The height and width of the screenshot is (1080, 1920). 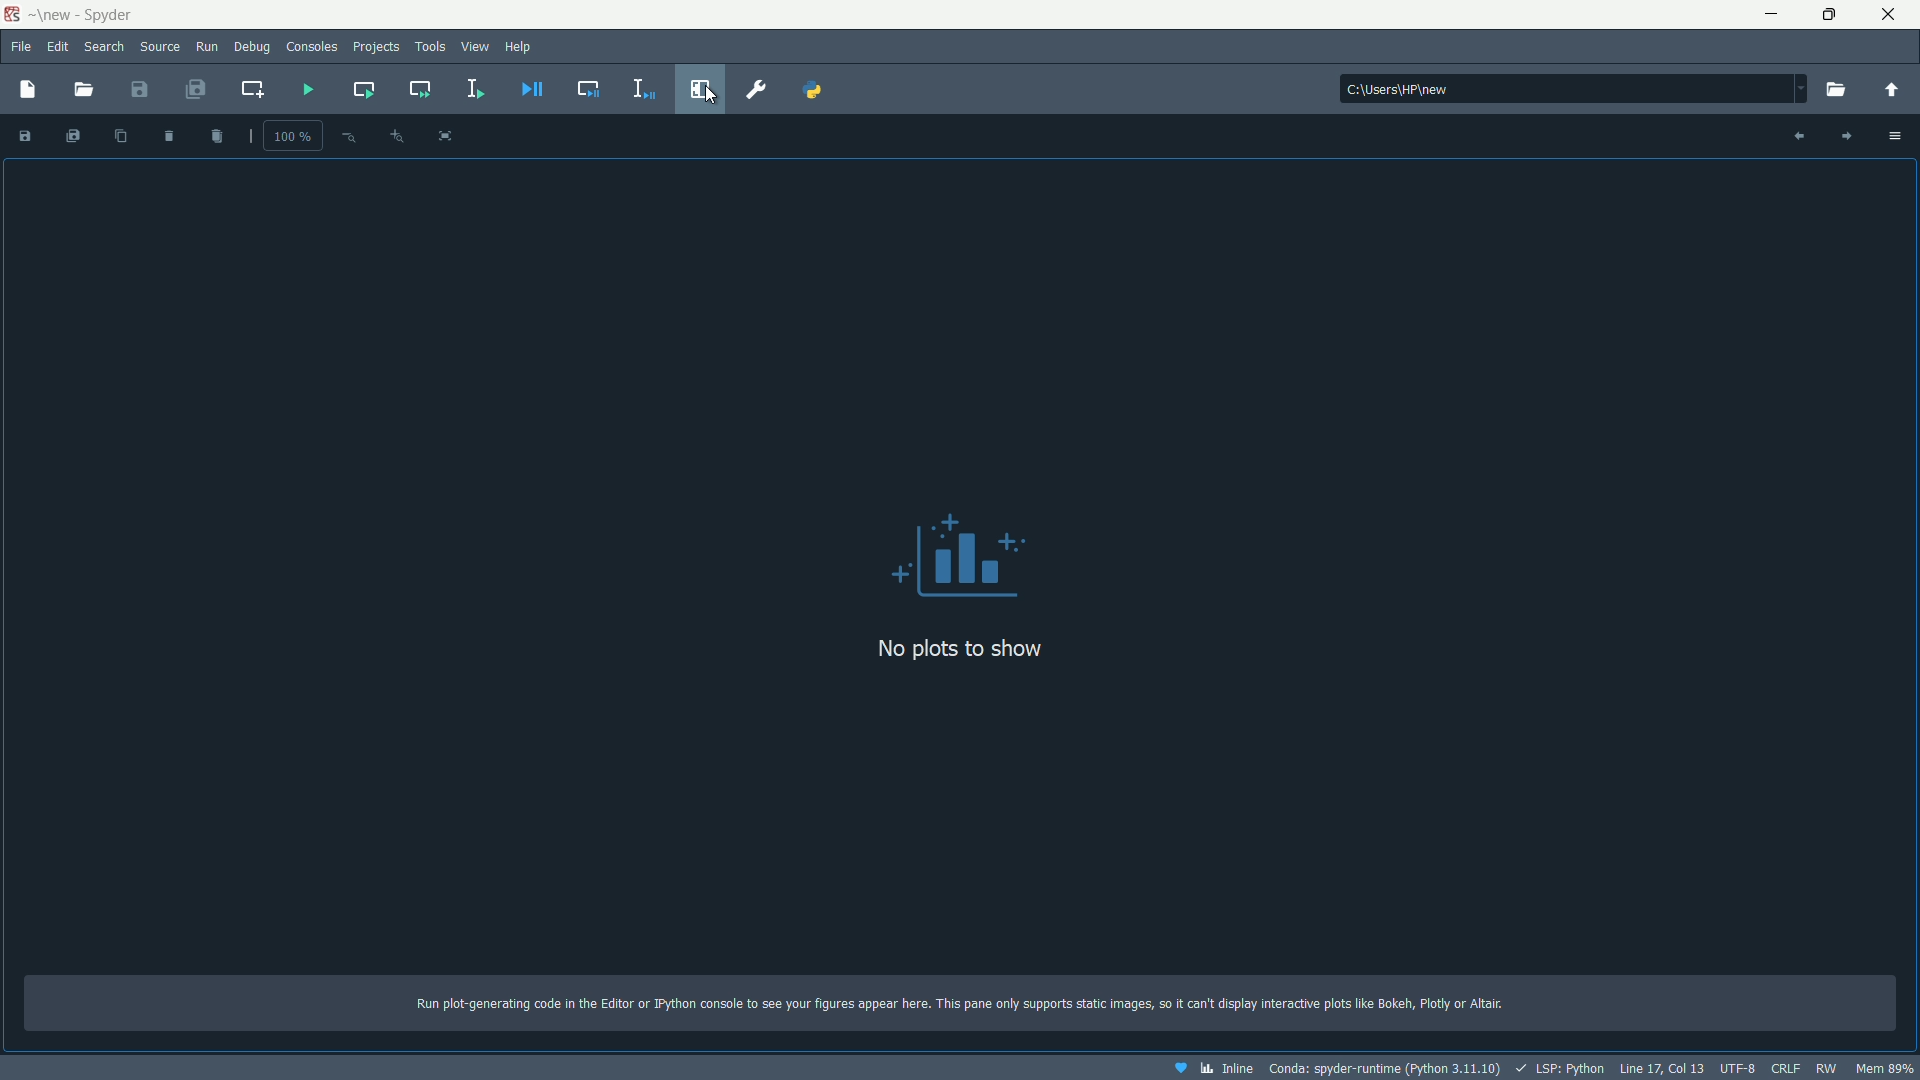 What do you see at coordinates (1797, 136) in the screenshot?
I see `previous plot` at bounding box center [1797, 136].